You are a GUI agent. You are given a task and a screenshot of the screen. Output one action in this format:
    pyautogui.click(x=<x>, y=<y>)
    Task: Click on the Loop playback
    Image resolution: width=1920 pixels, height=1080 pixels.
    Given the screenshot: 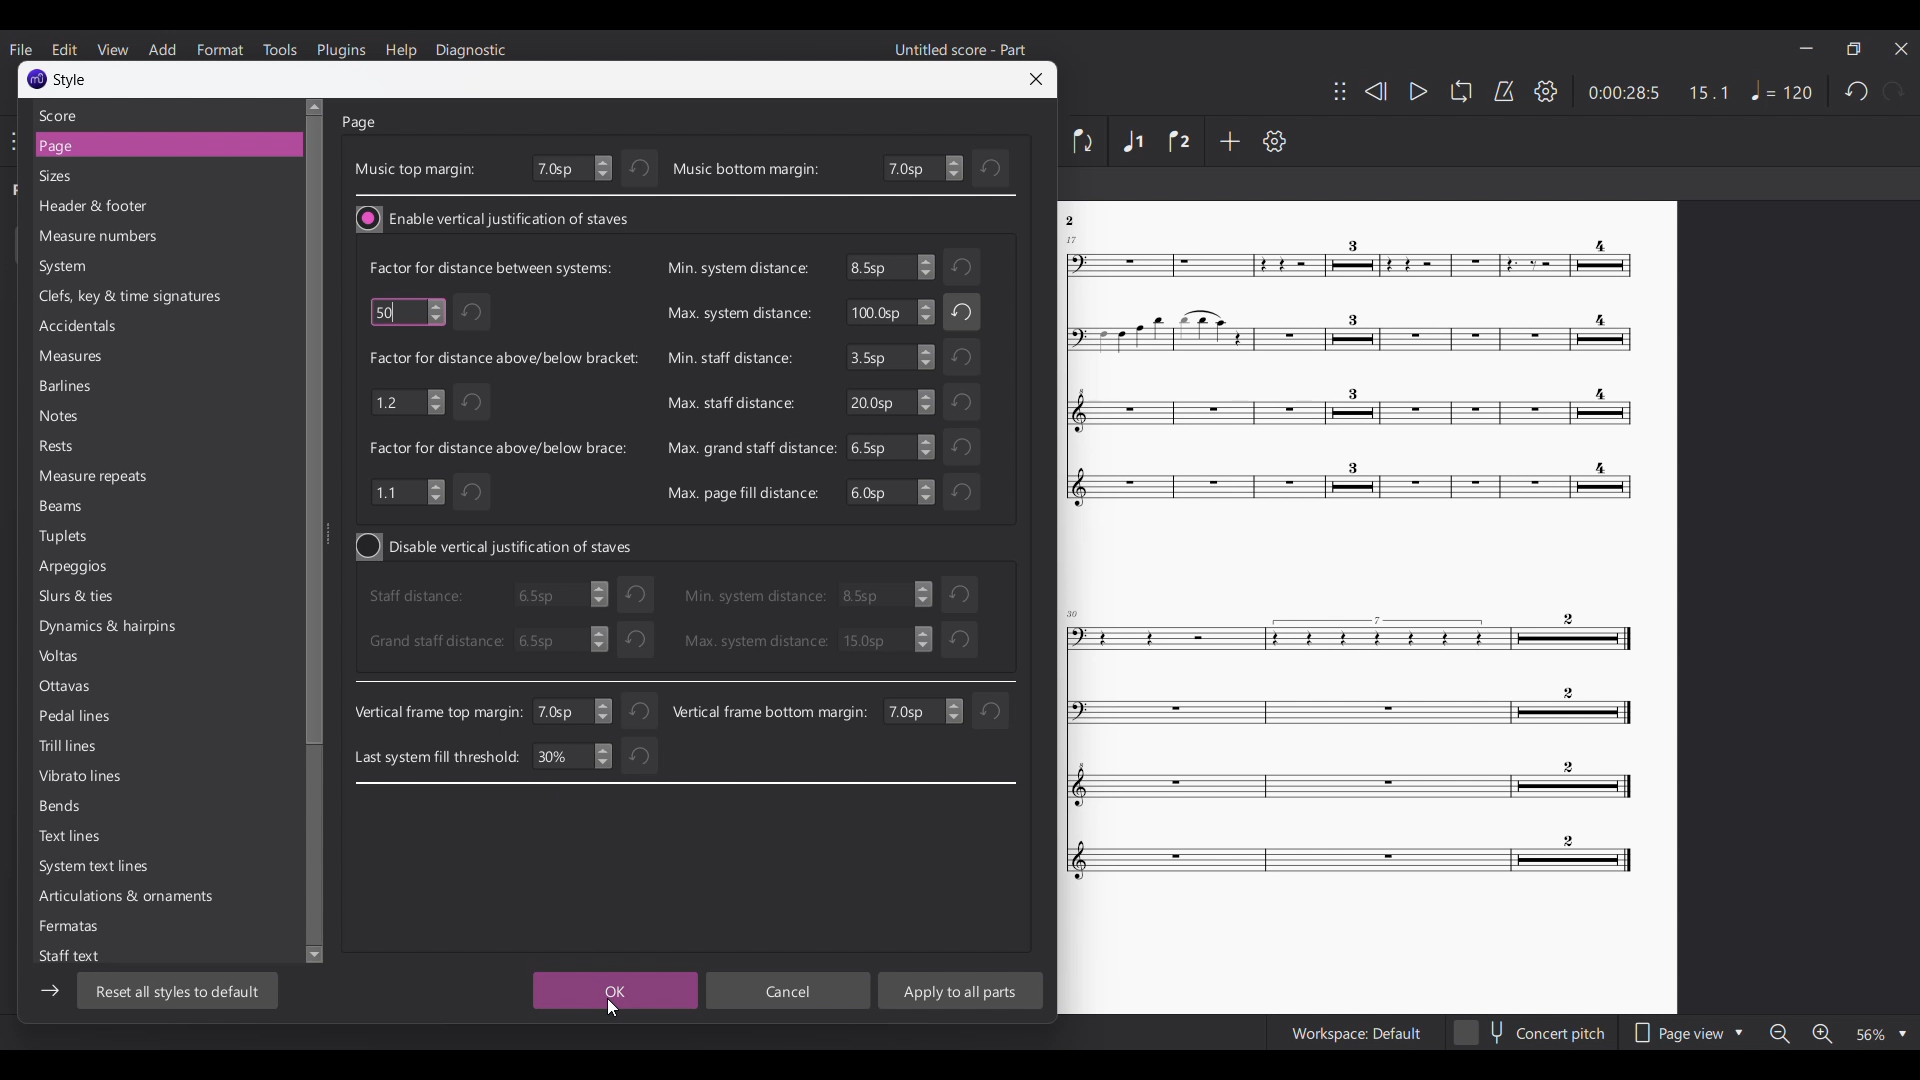 What is the action you would take?
    pyautogui.click(x=1461, y=91)
    